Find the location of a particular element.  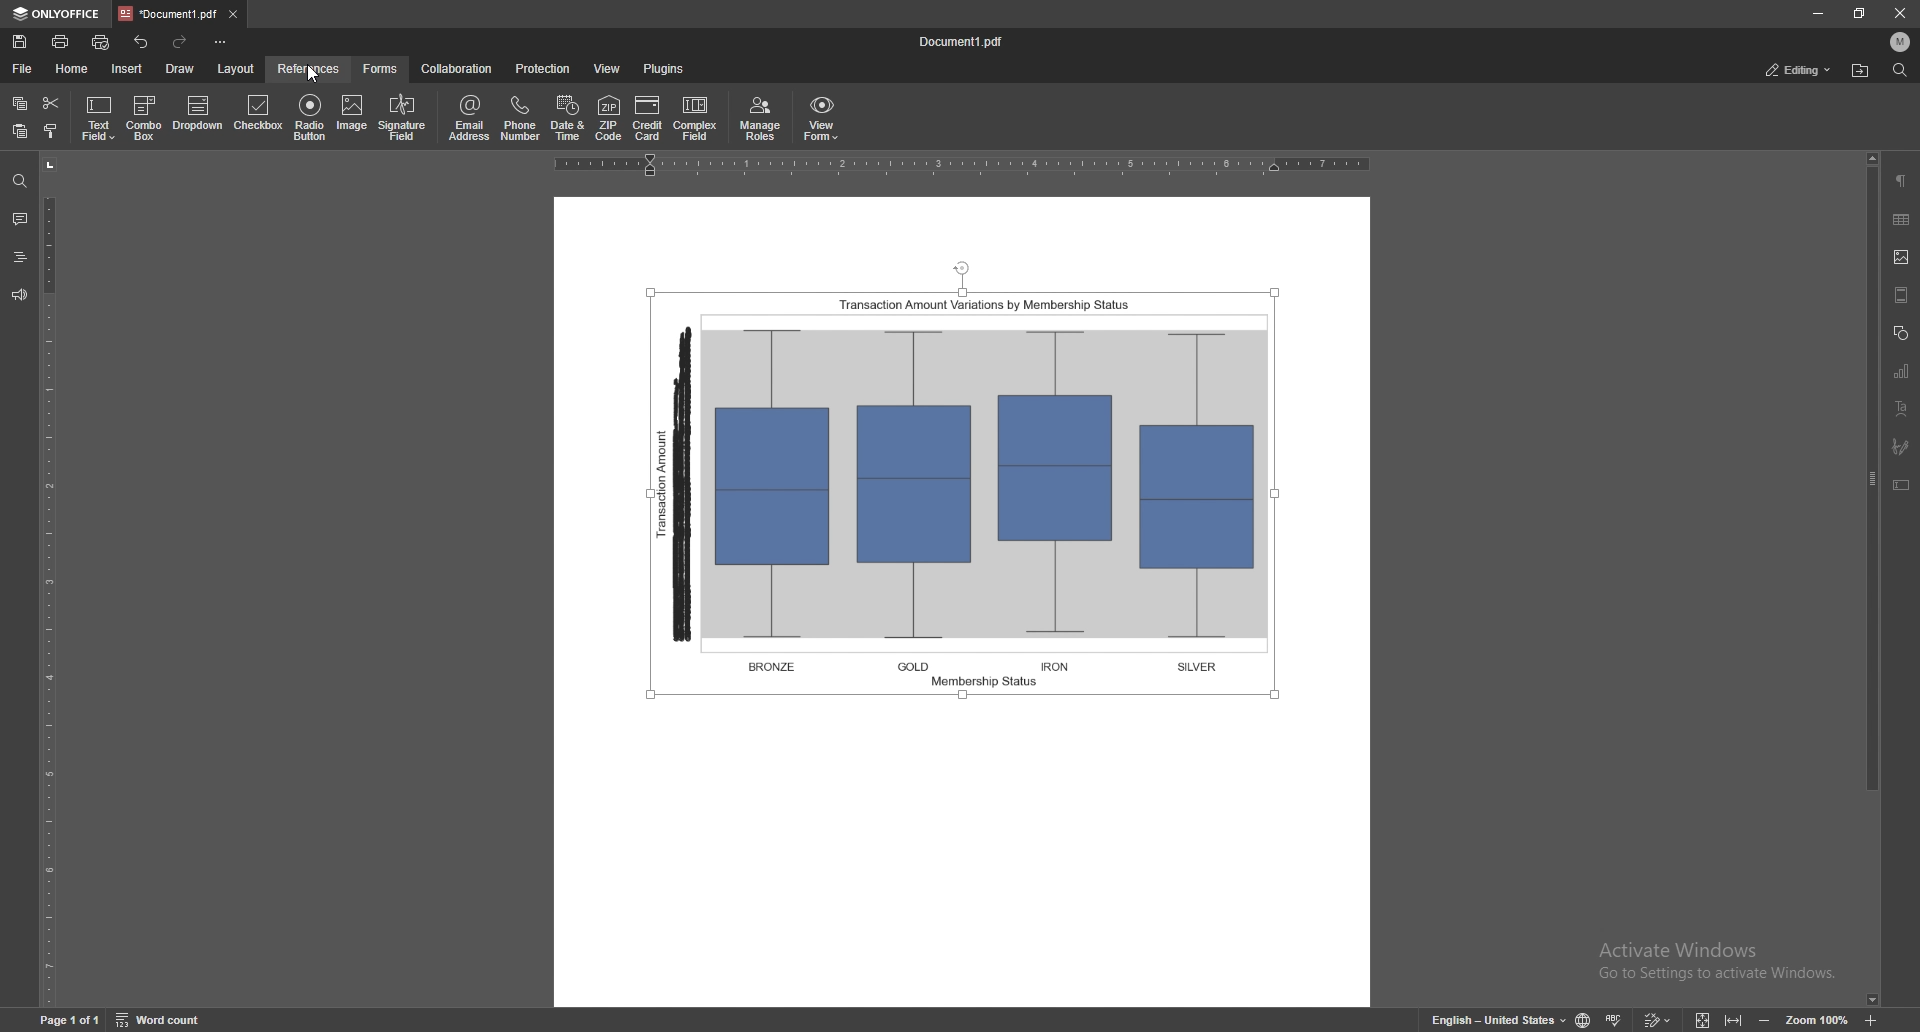

insert is located at coordinates (127, 69).